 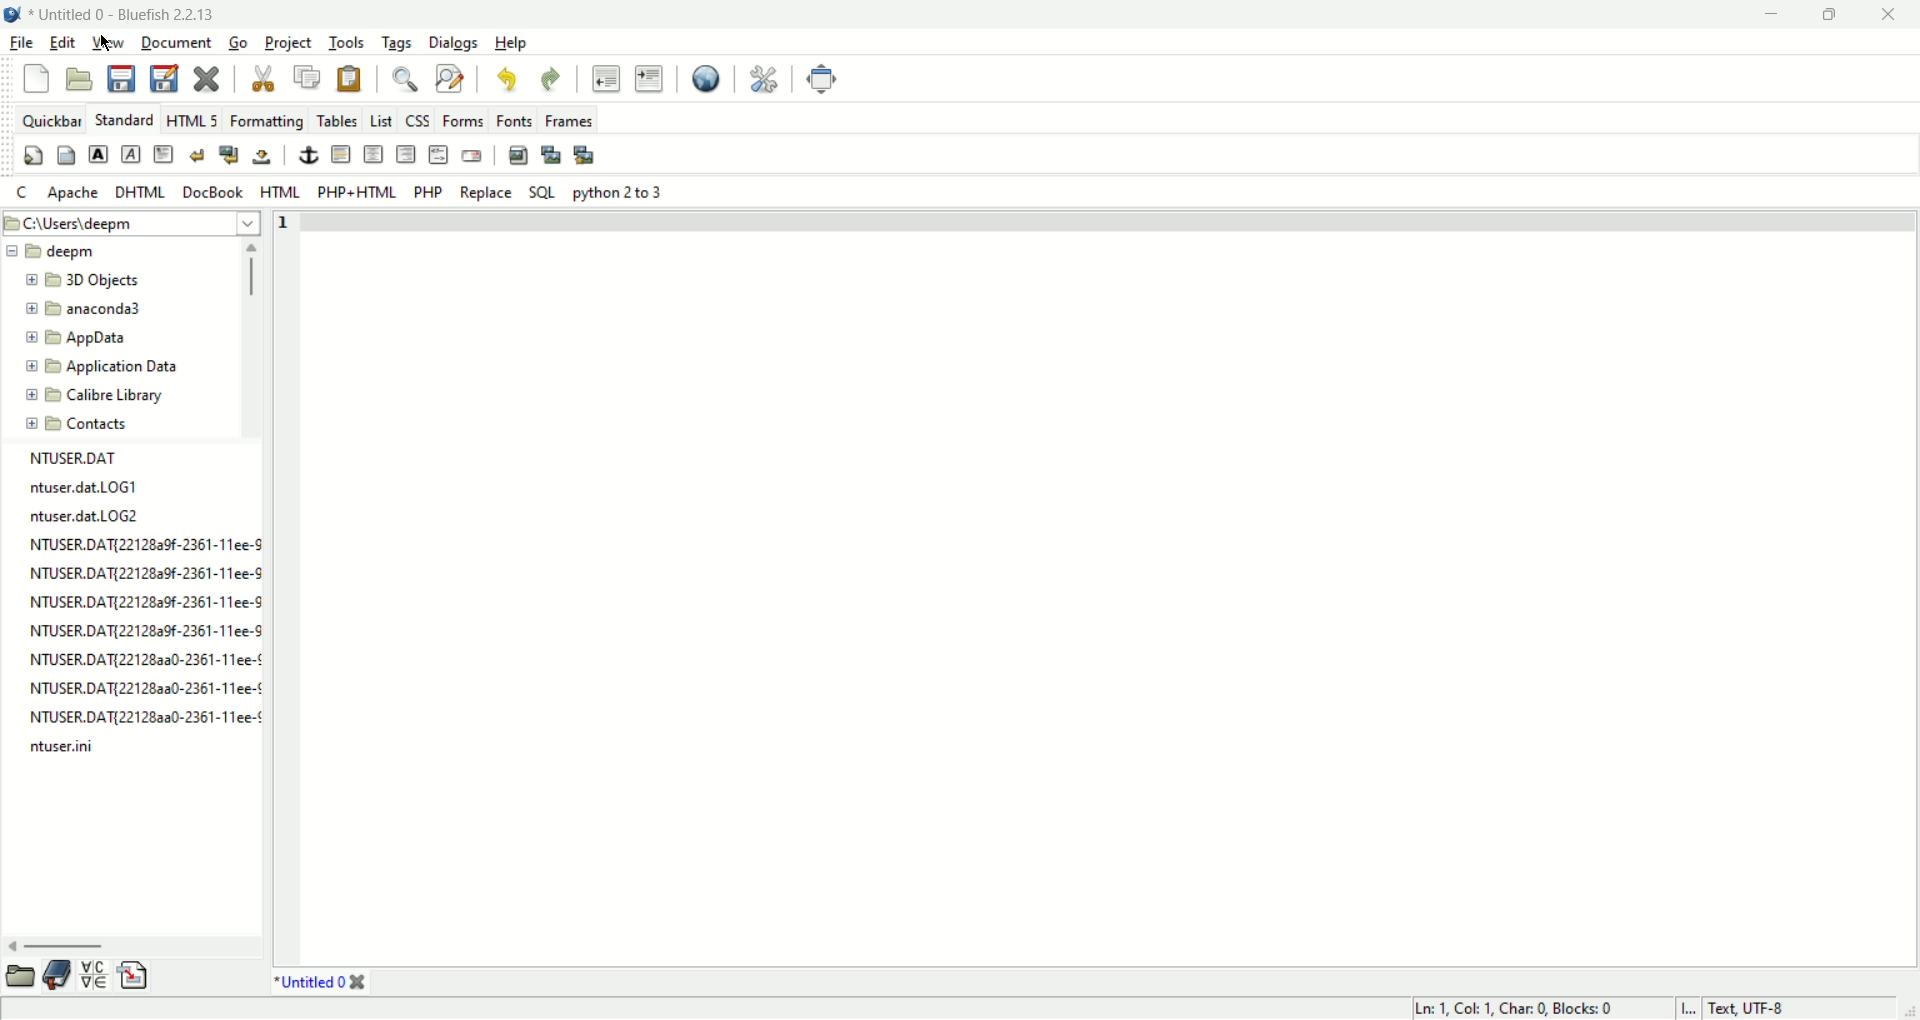 What do you see at coordinates (464, 120) in the screenshot?
I see `forms` at bounding box center [464, 120].